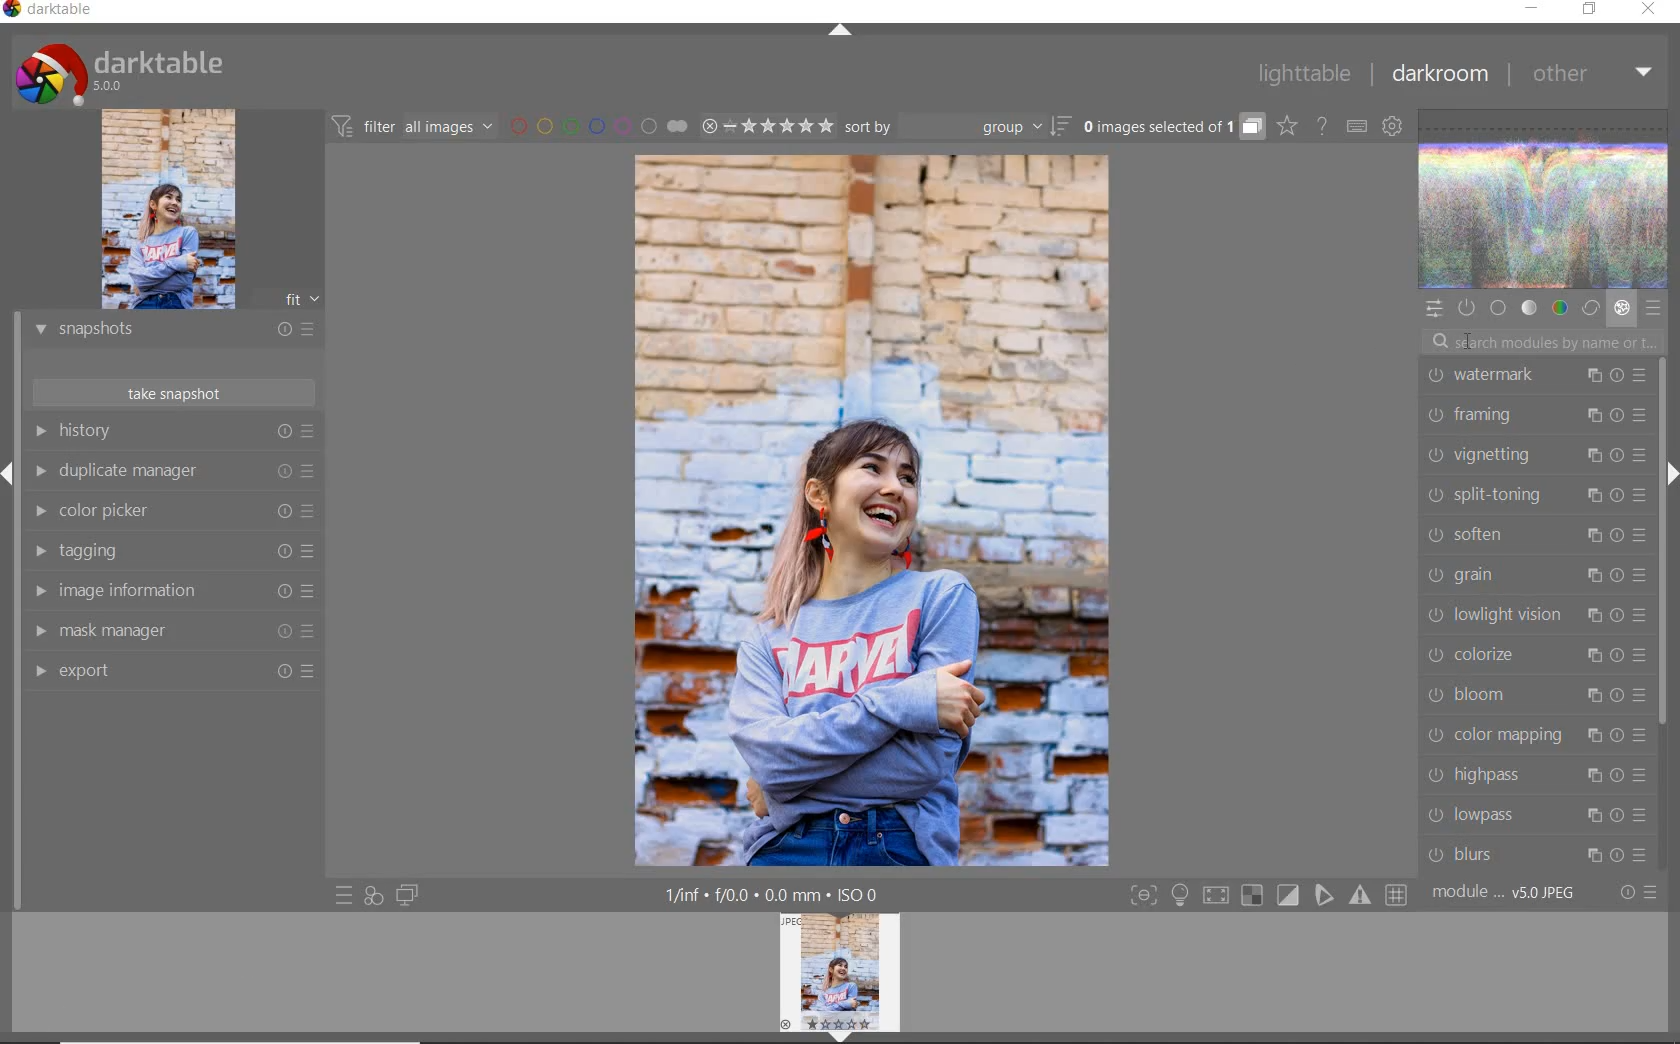 The width and height of the screenshot is (1680, 1044). I want to click on base, so click(1498, 308).